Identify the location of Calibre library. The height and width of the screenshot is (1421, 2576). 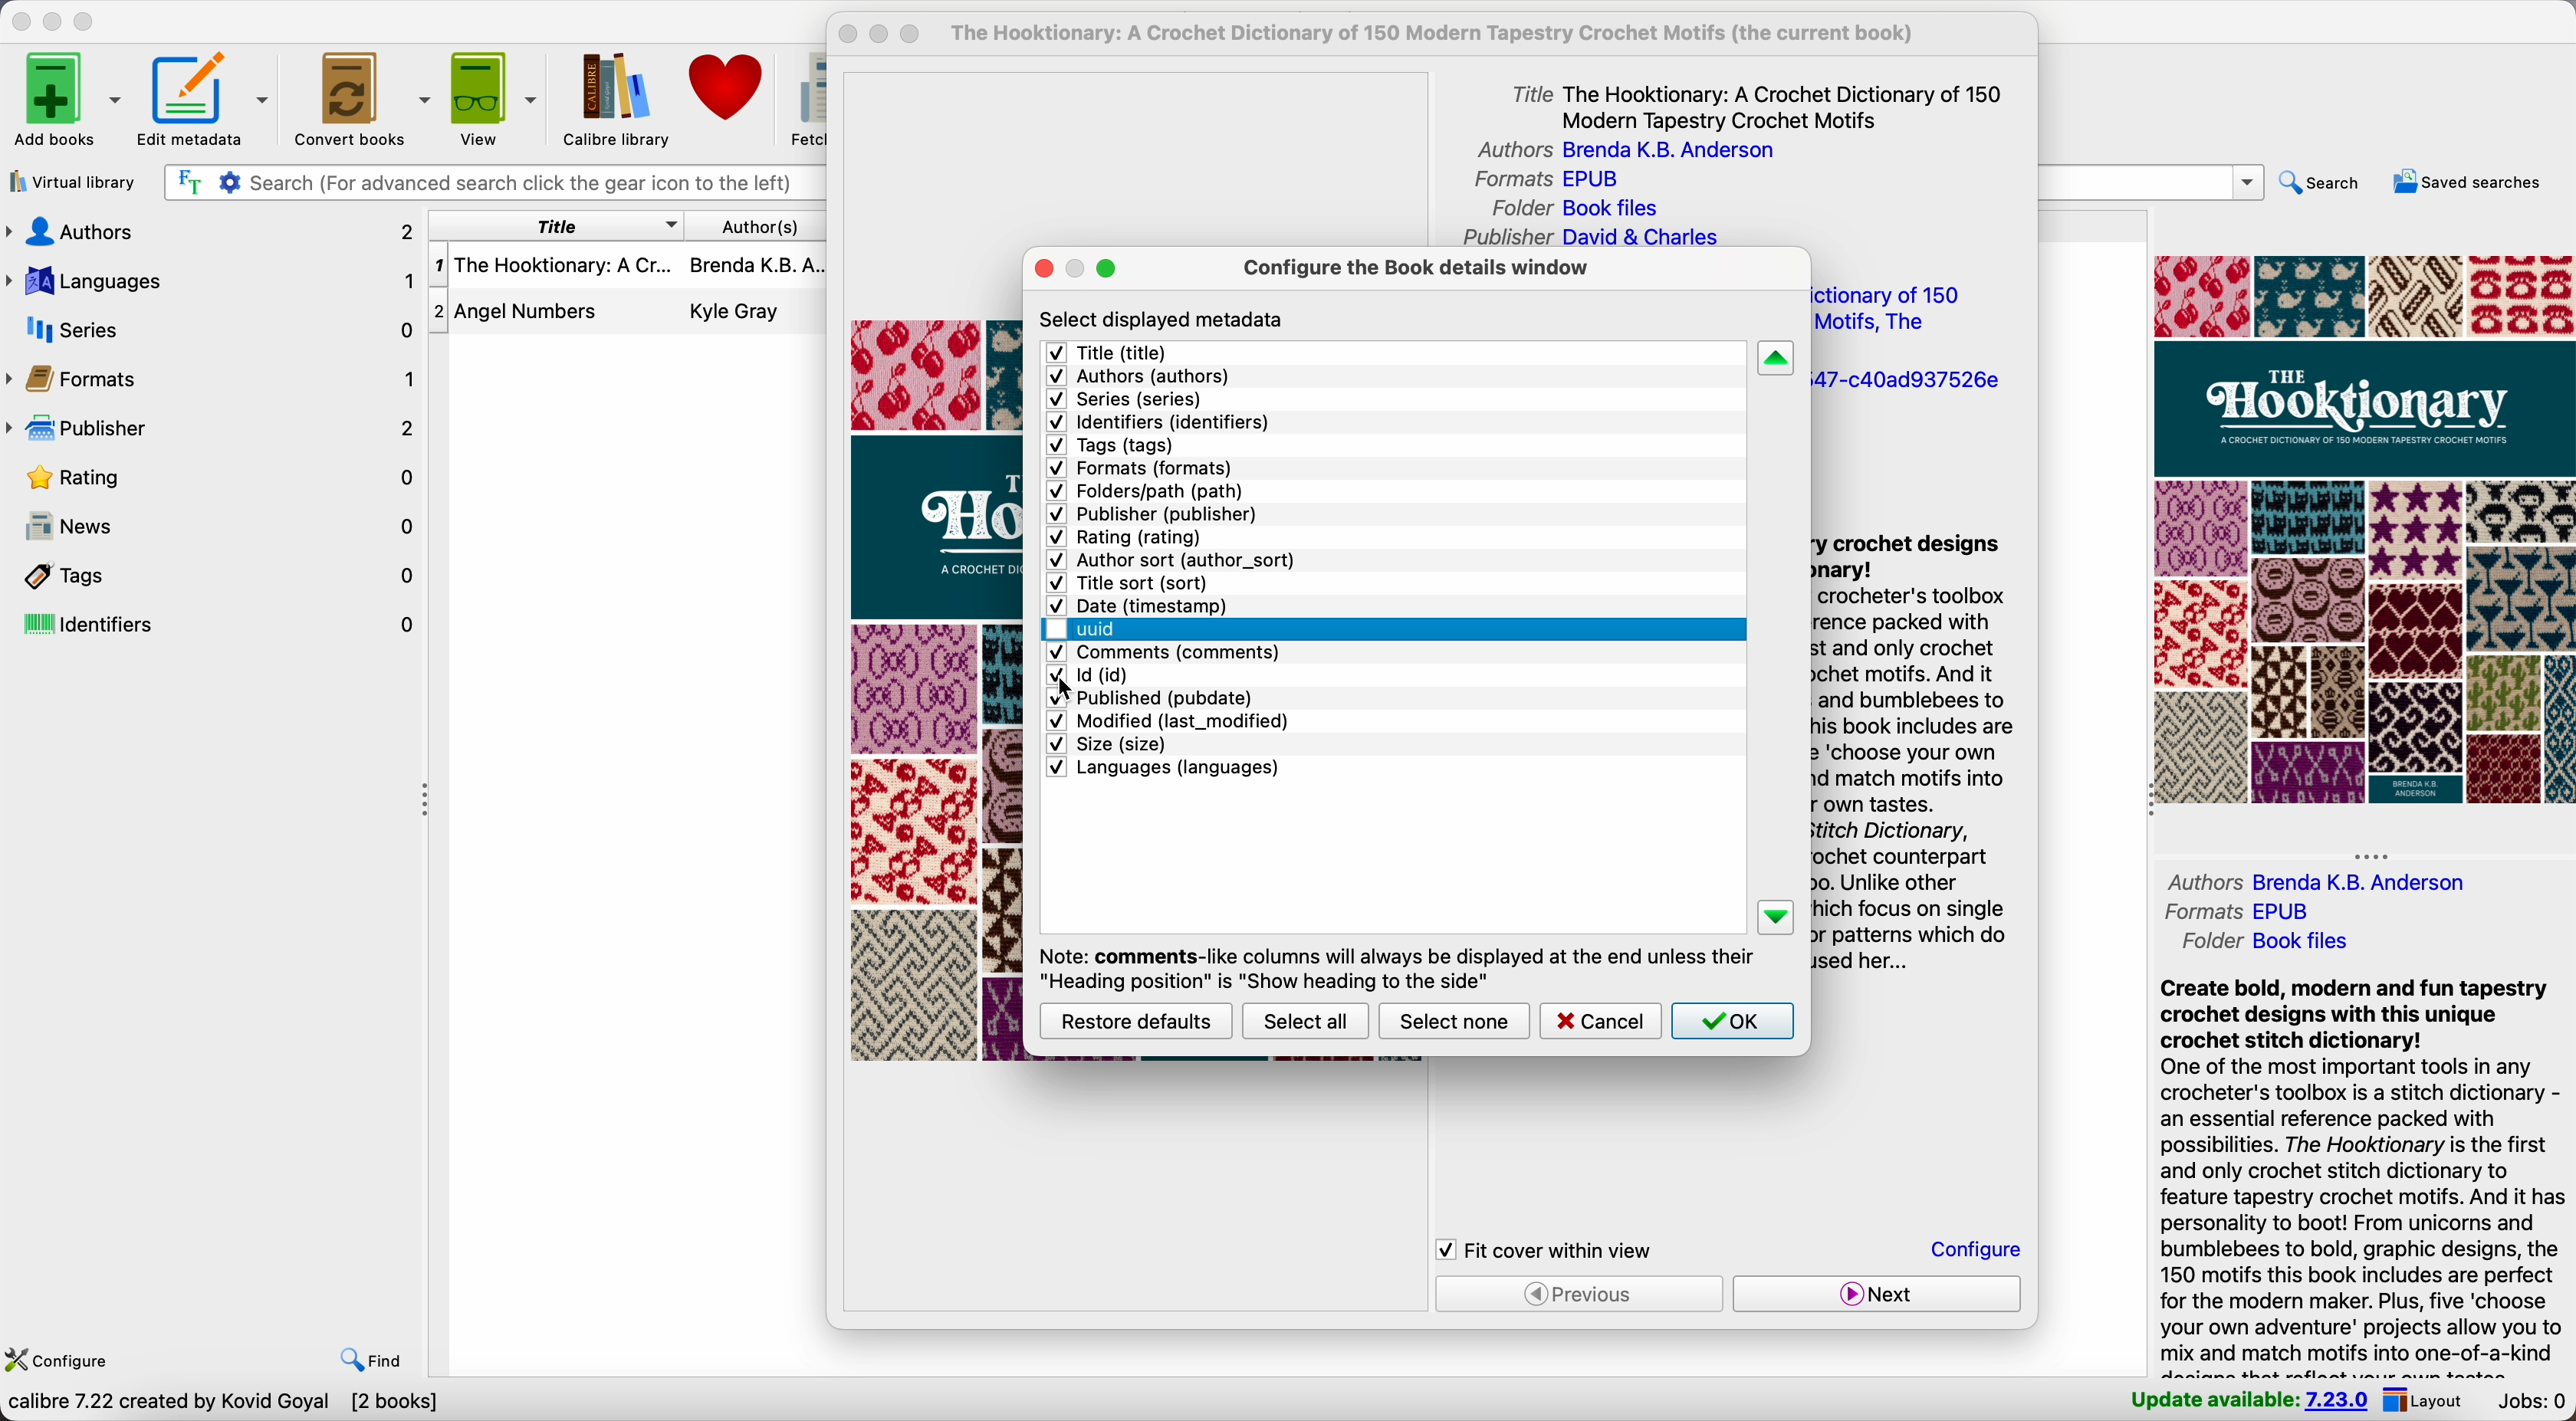
(614, 97).